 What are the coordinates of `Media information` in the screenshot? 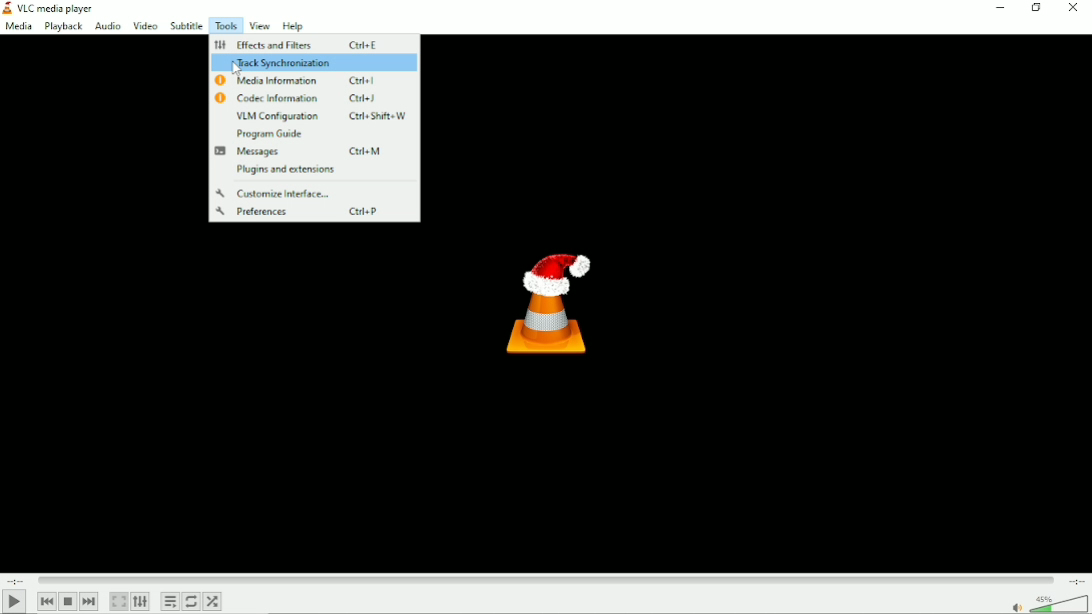 It's located at (313, 80).